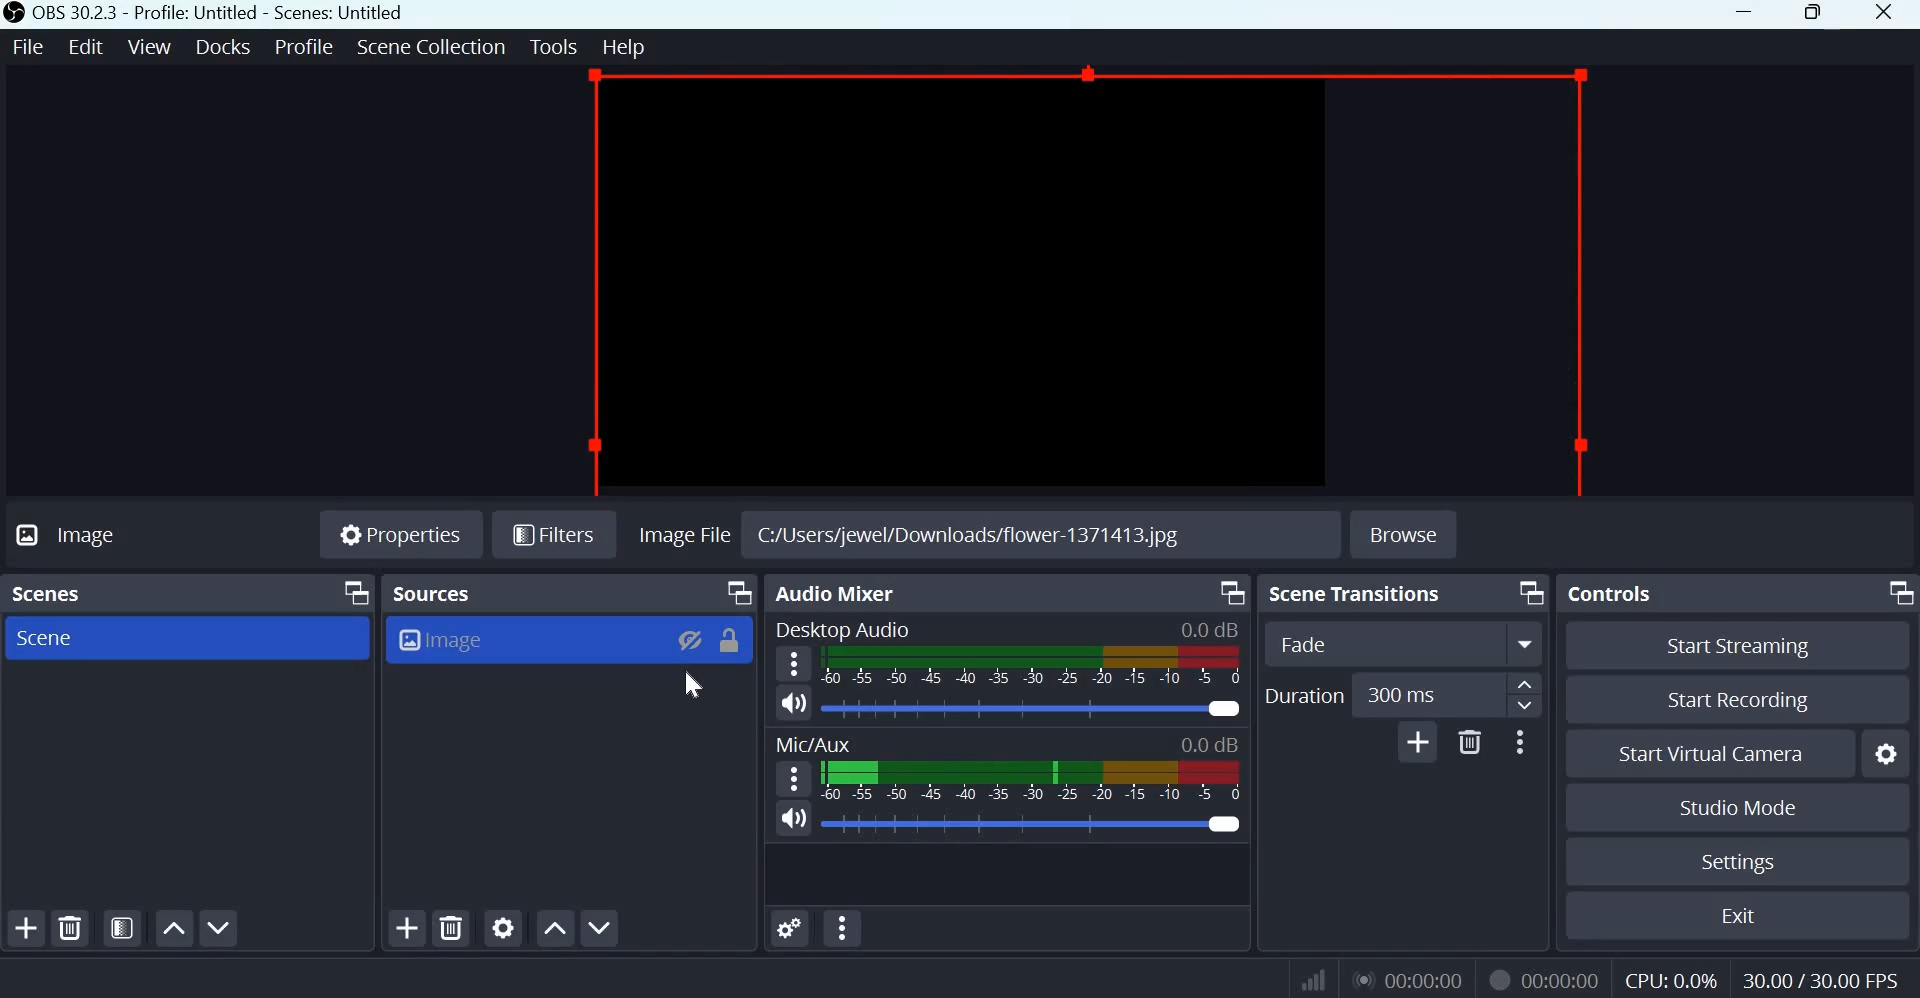  What do you see at coordinates (792, 778) in the screenshot?
I see `hamburger menu` at bounding box center [792, 778].